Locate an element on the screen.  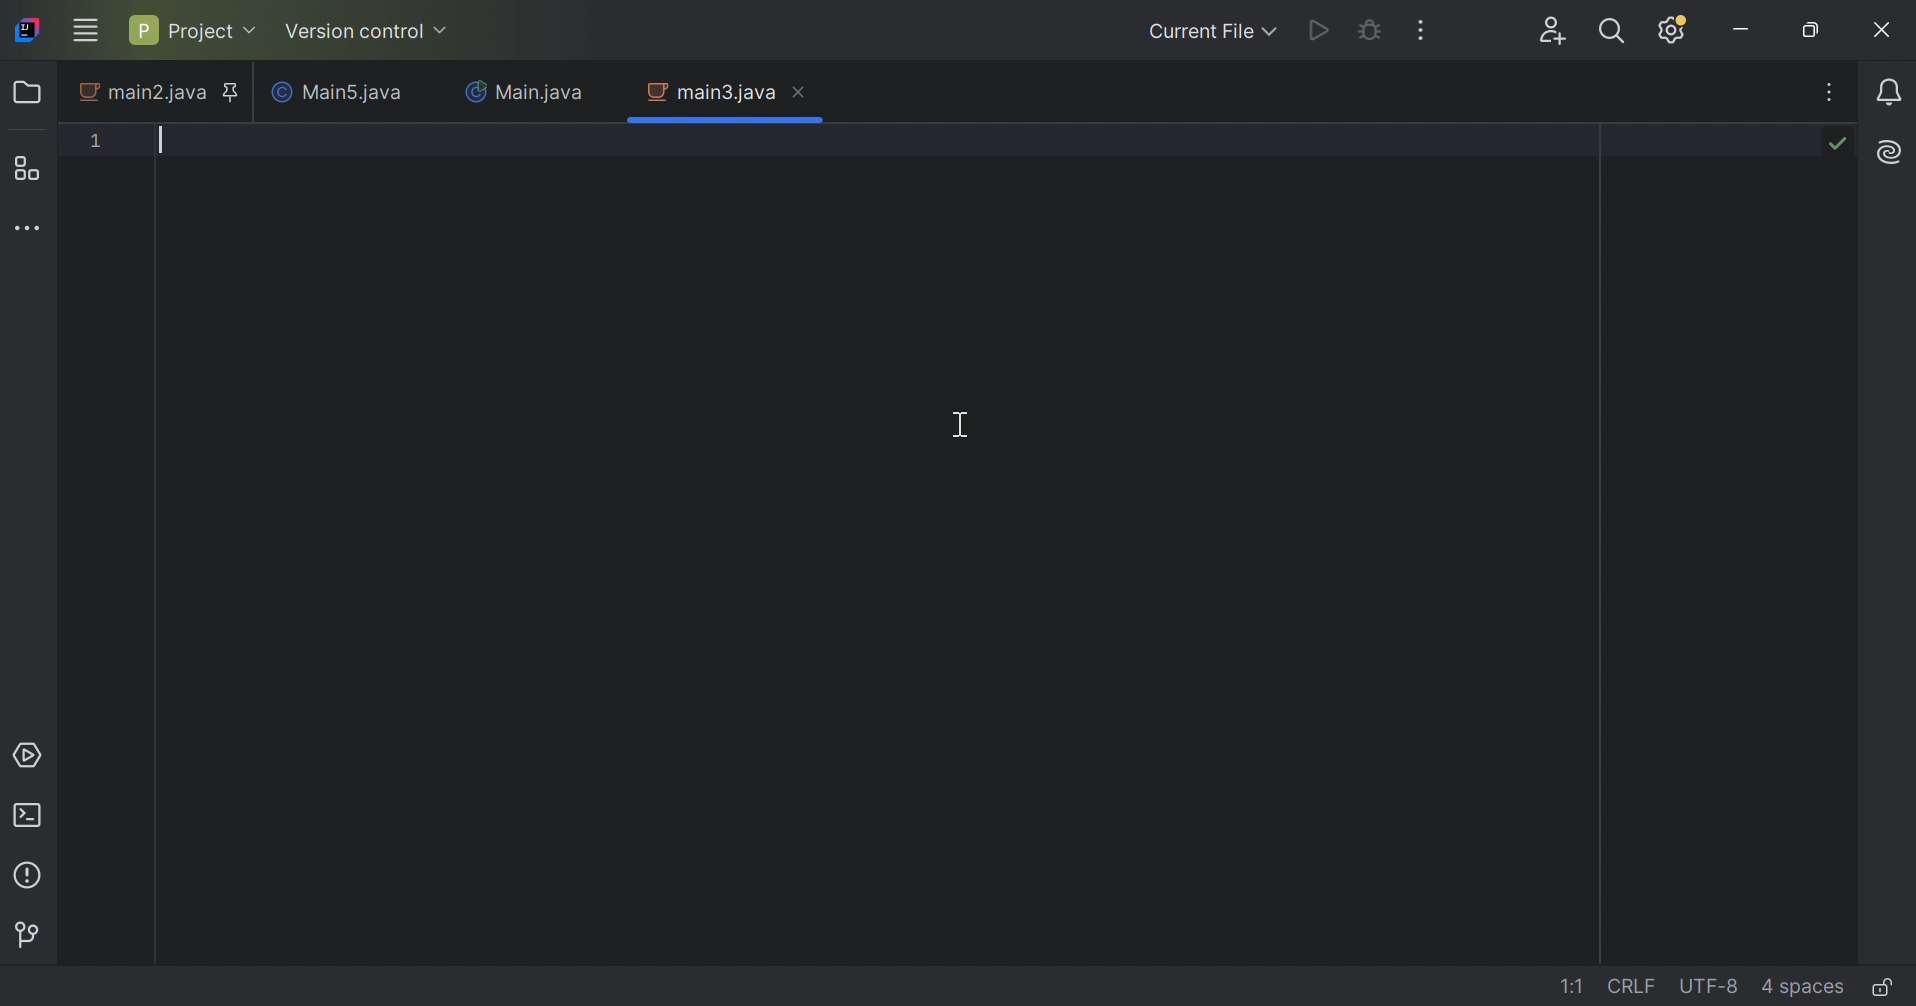
Search everywhere is located at coordinates (1613, 31).